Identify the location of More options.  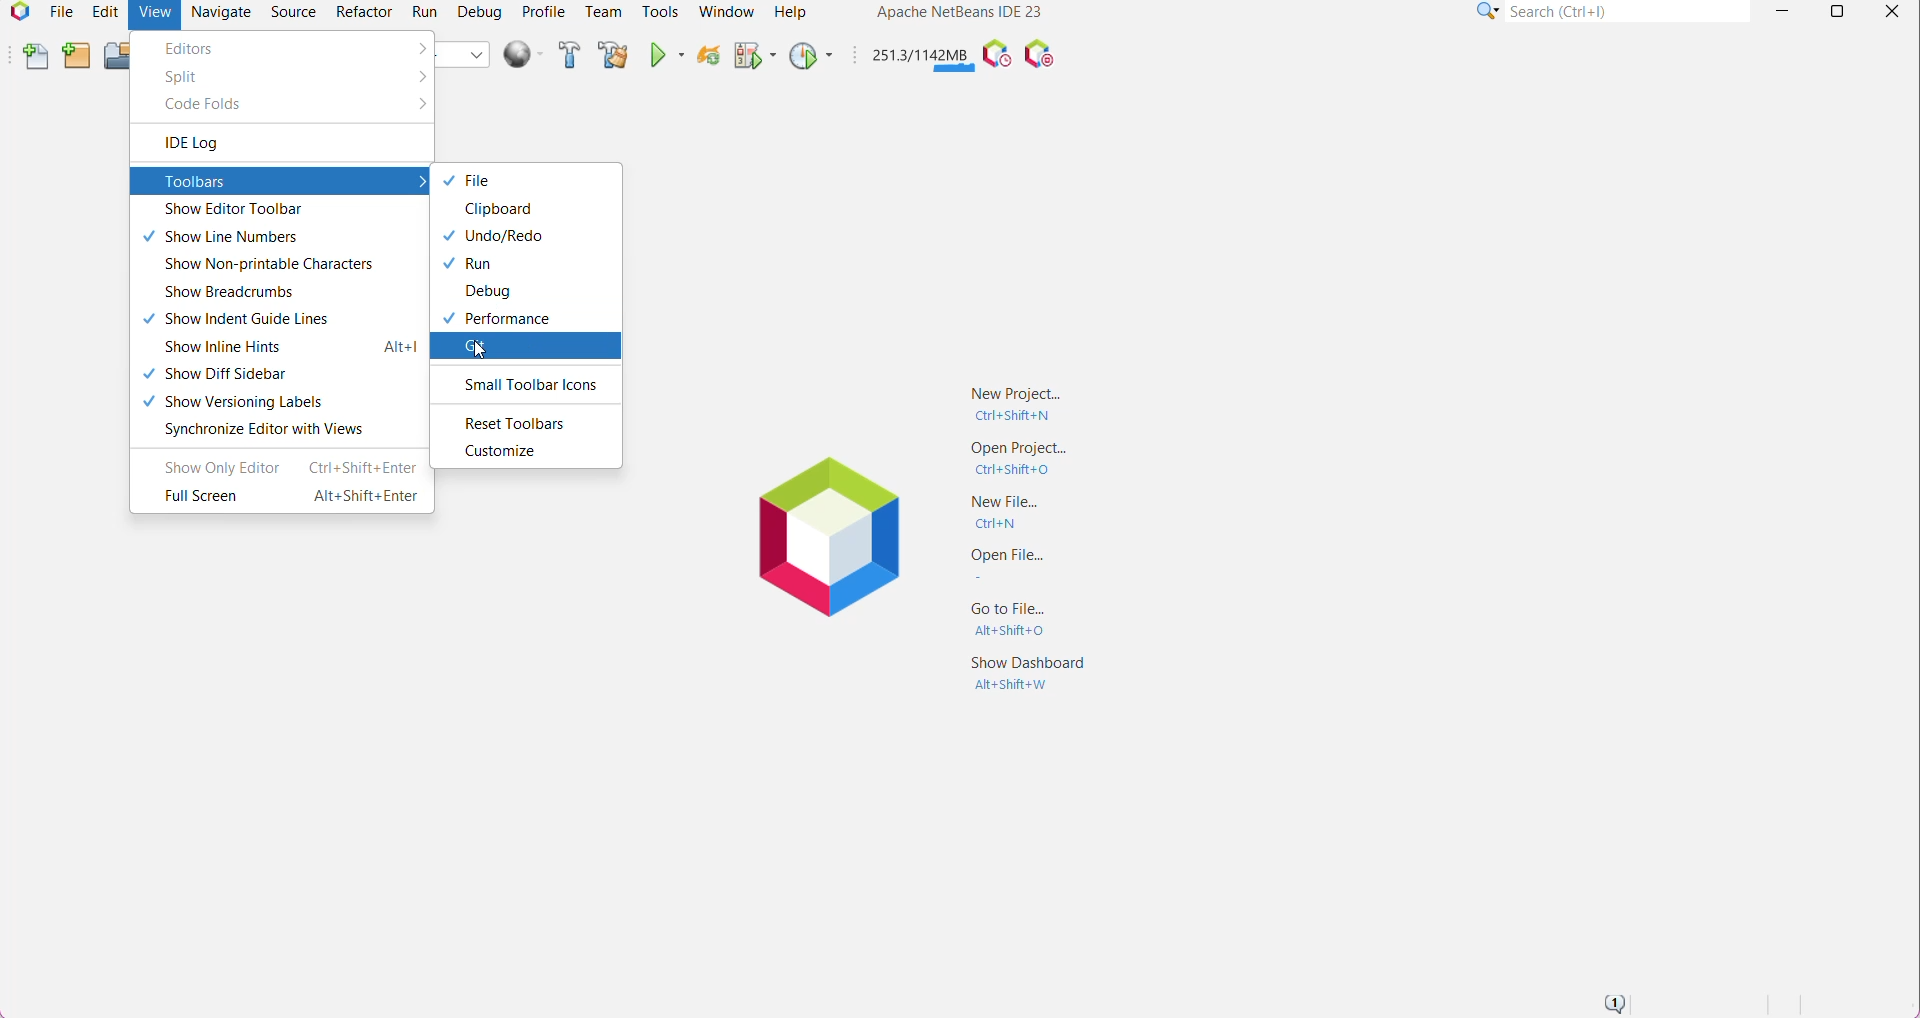
(417, 105).